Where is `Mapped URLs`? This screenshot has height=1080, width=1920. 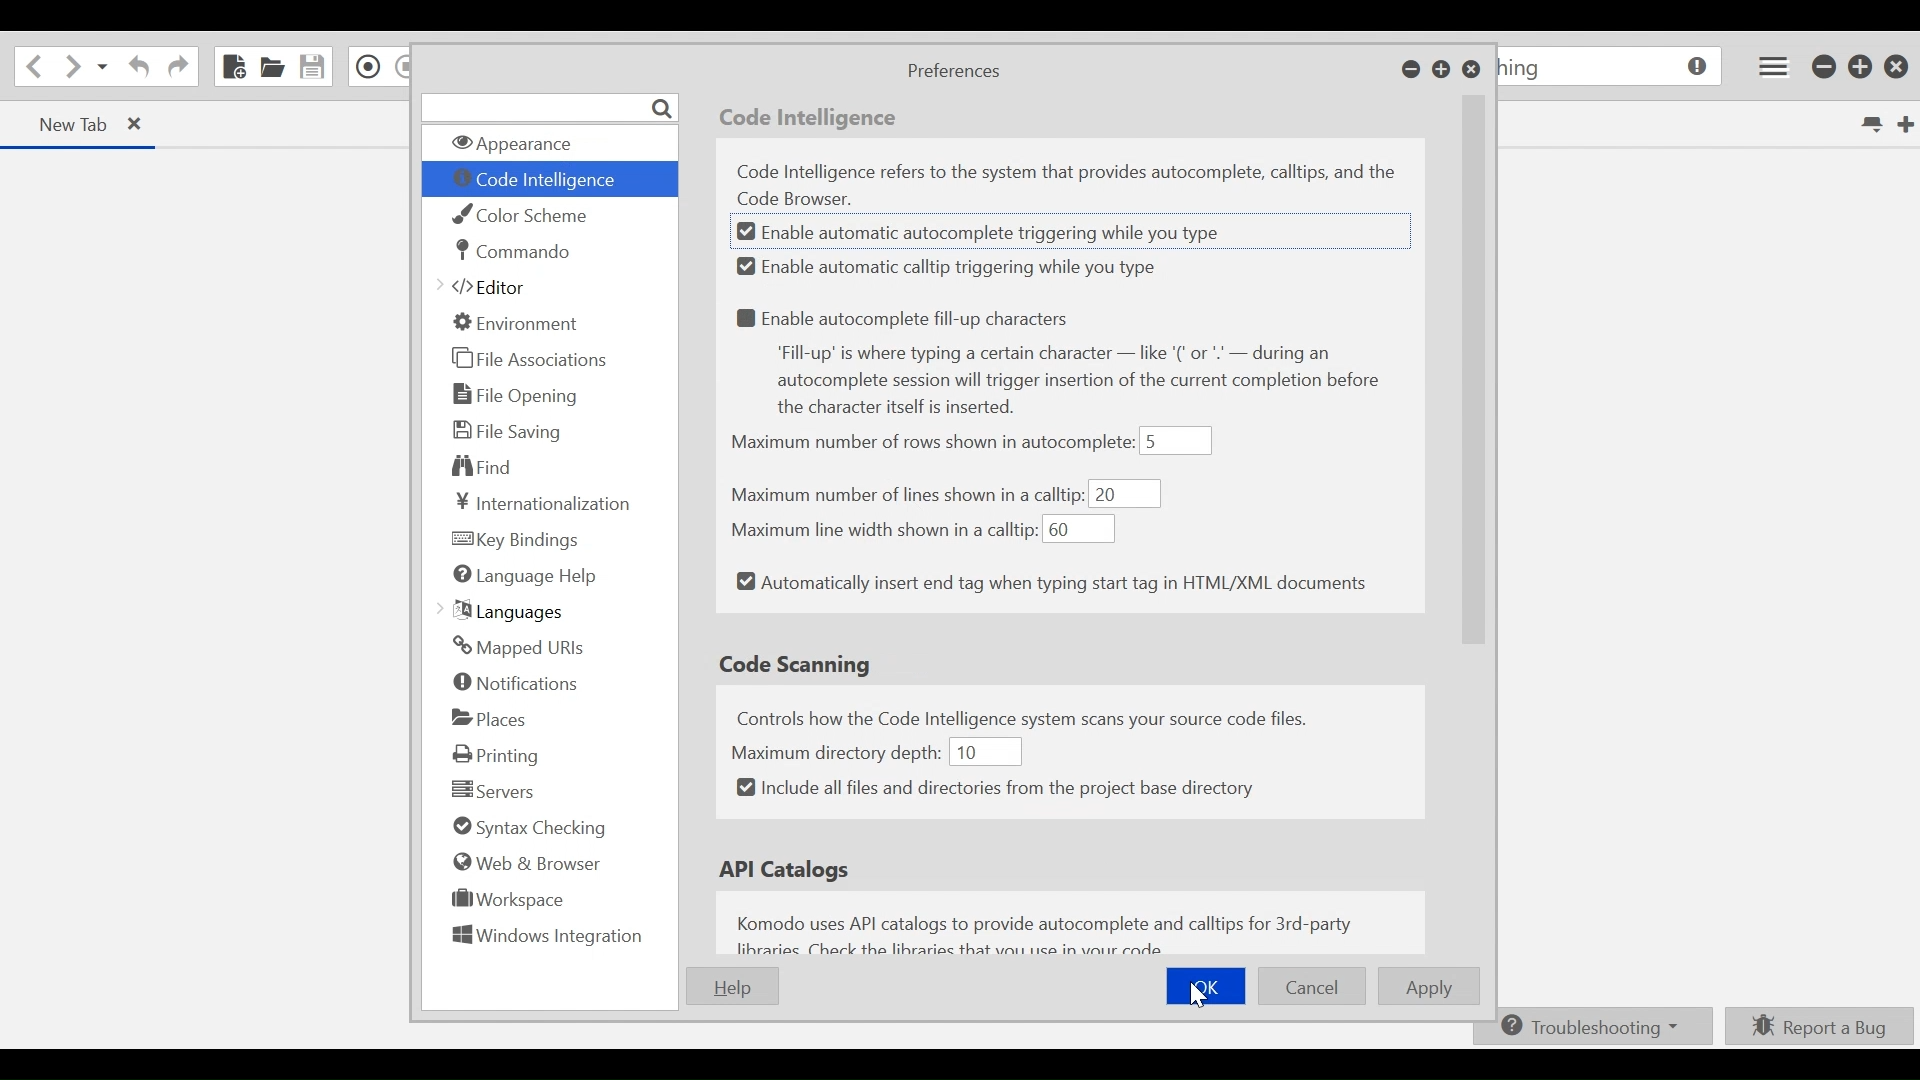 Mapped URLs is located at coordinates (517, 647).